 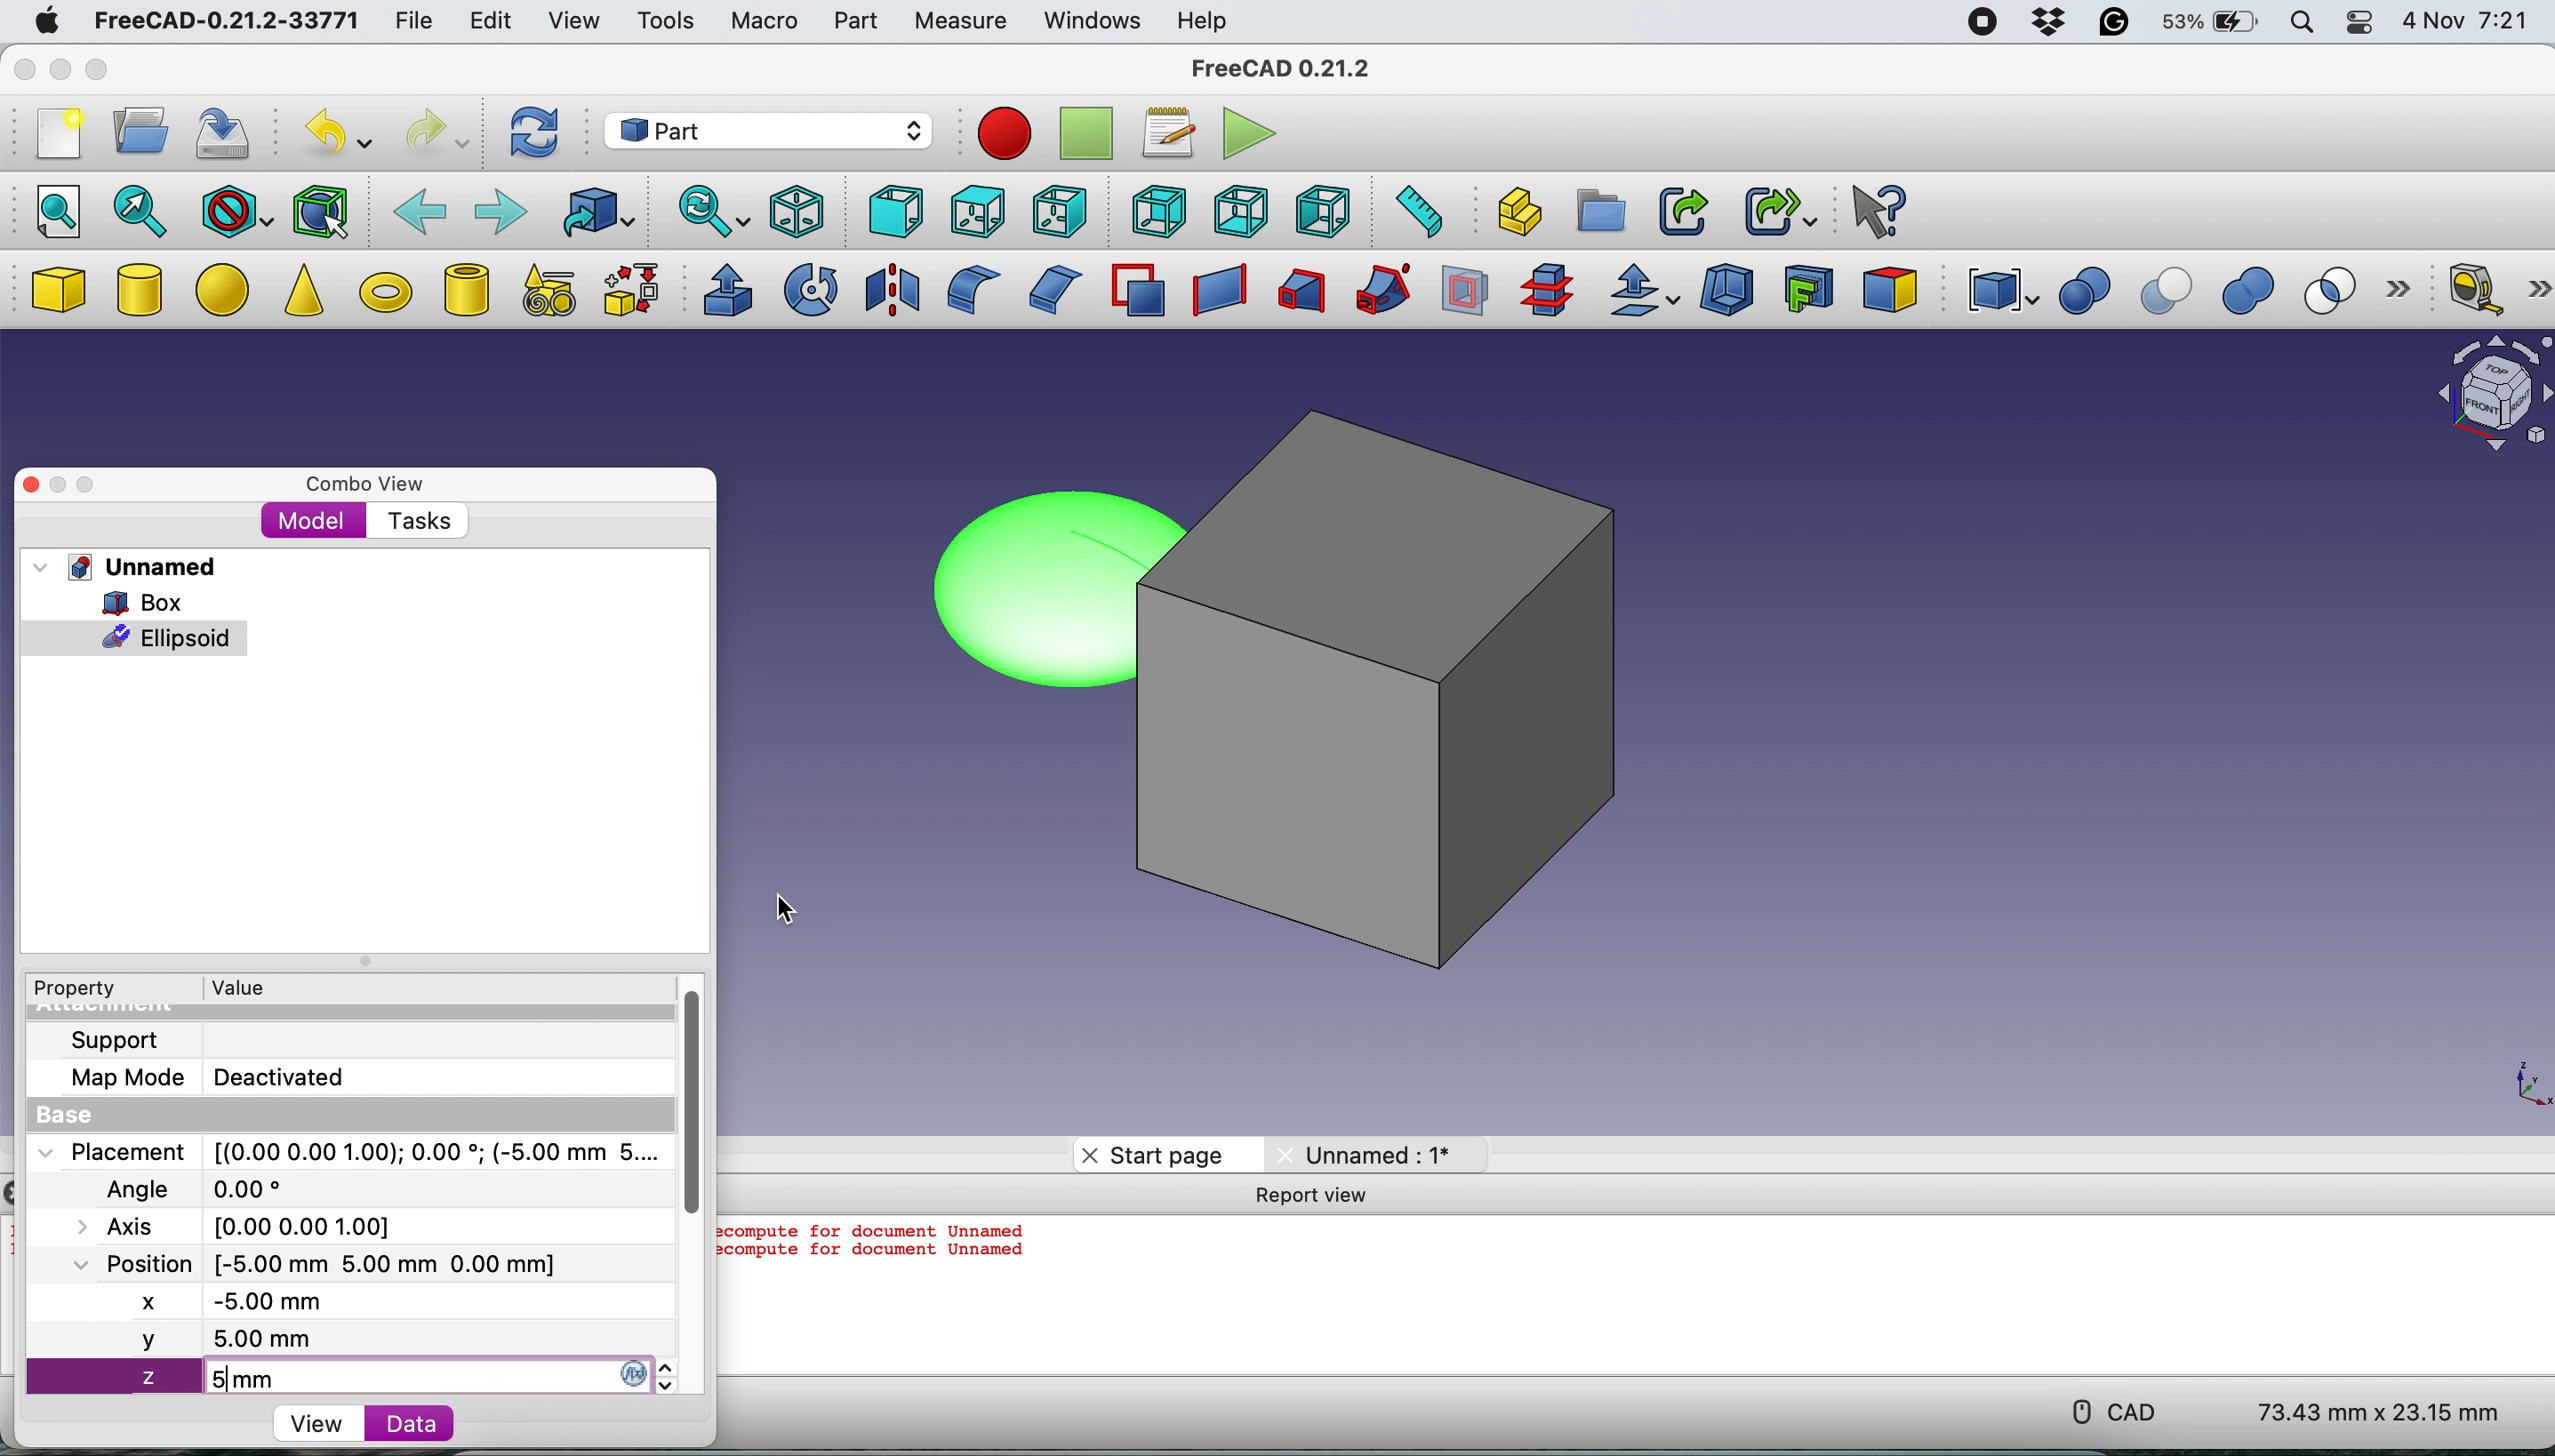 I want to click on Placement [(0.00 0.00 1.00); 0.00 *, (-5.00 mm 0.., so click(x=345, y=1151).